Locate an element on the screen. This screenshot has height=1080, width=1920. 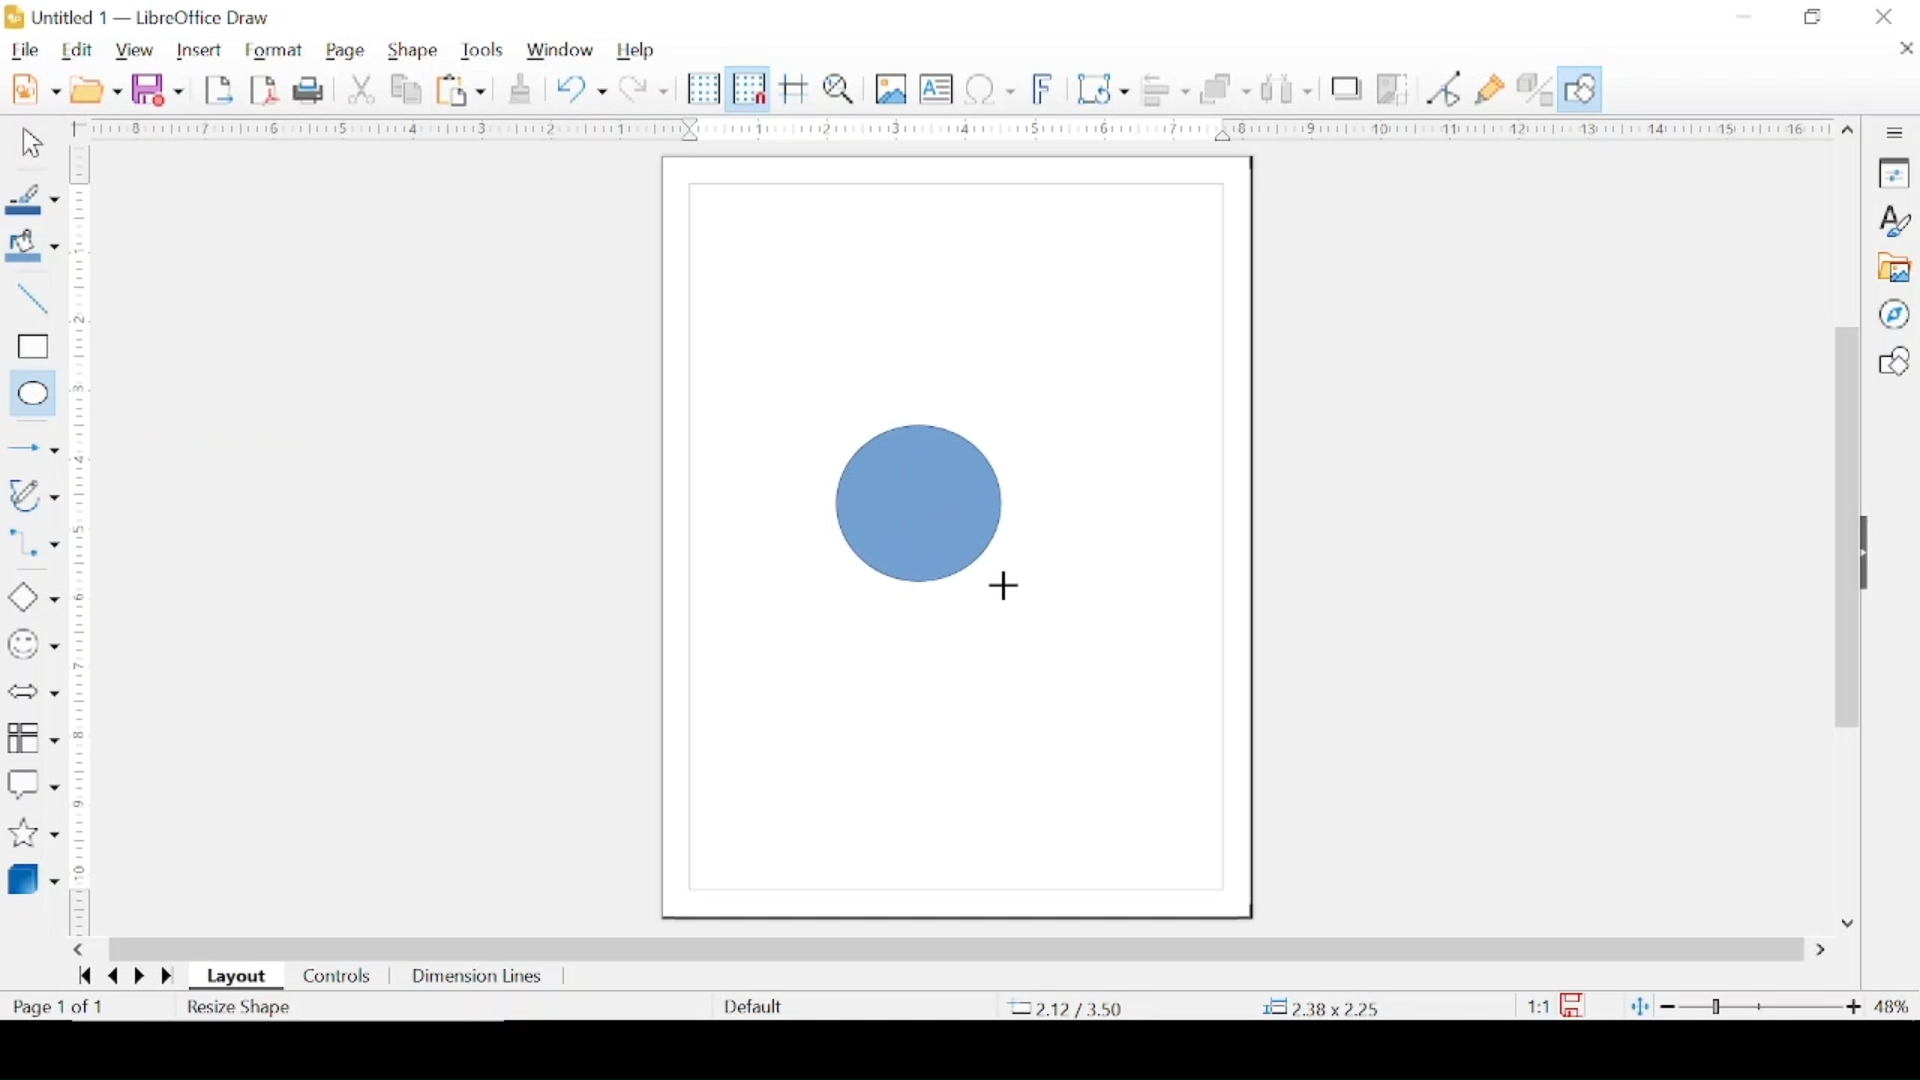
close is located at coordinates (1905, 50).